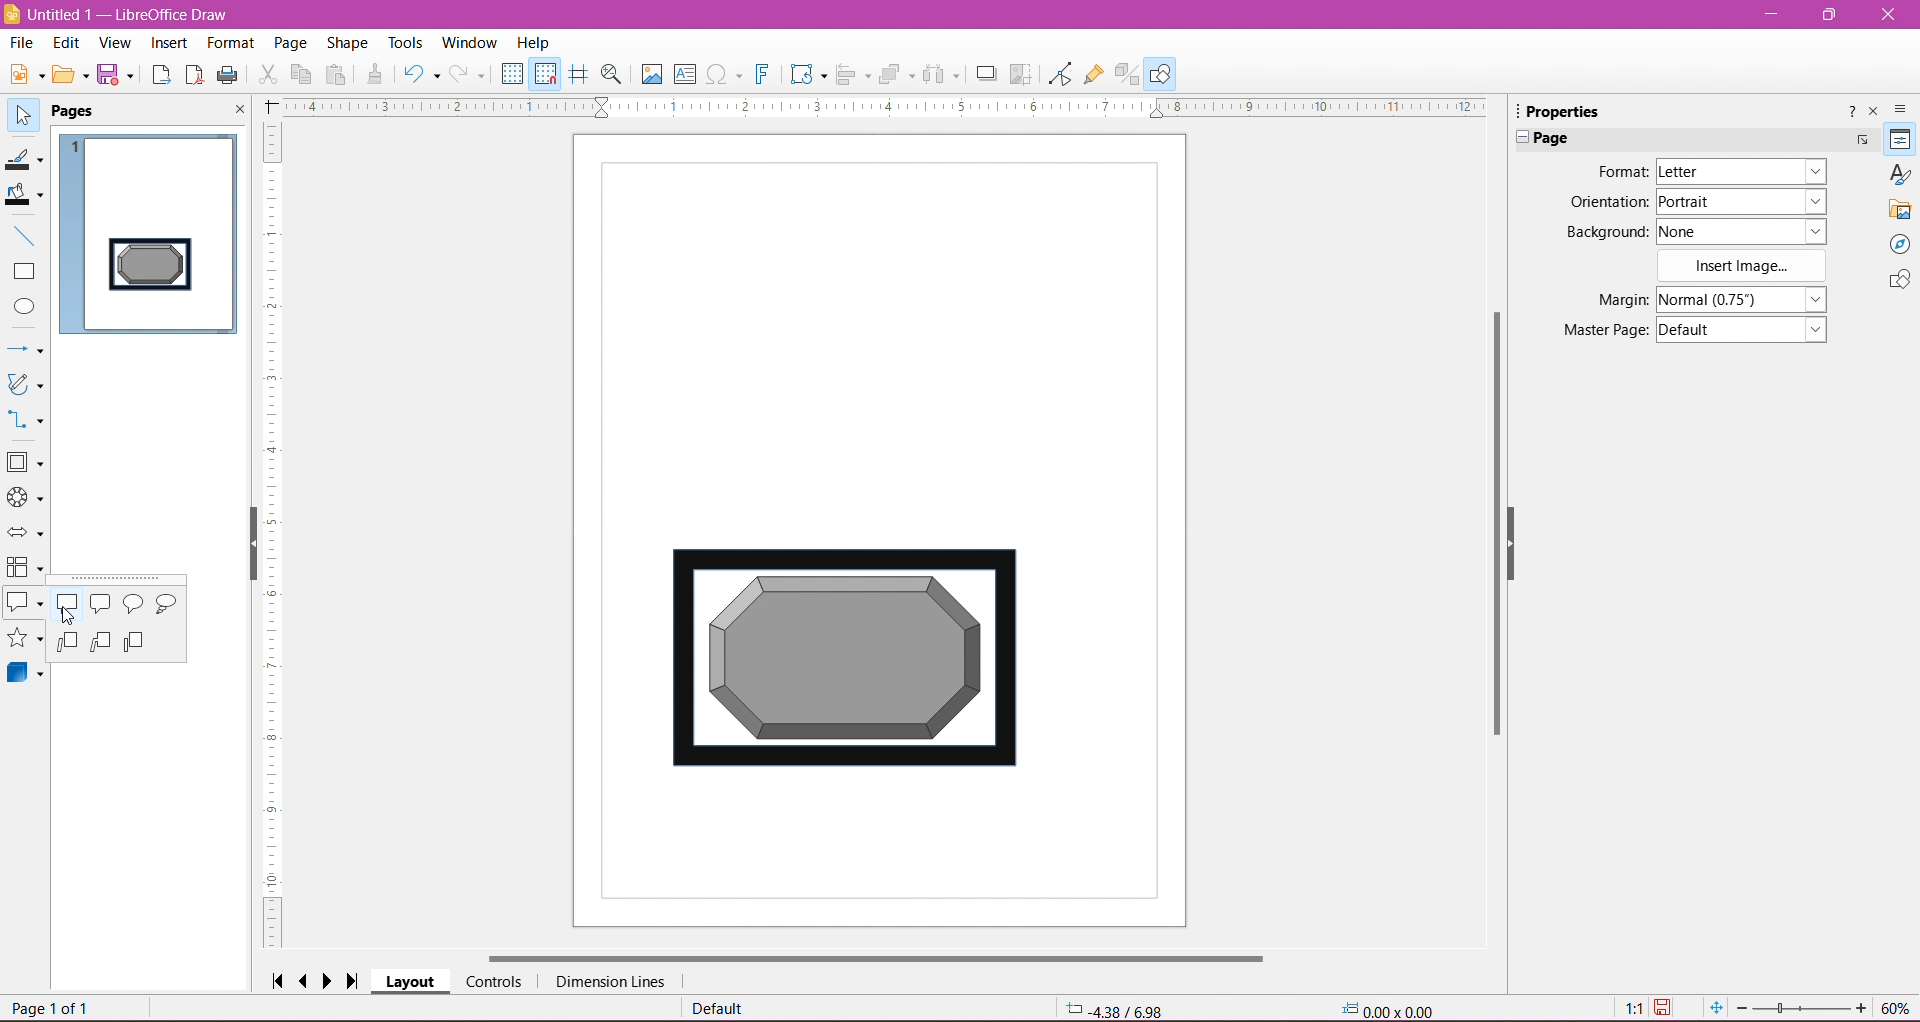  What do you see at coordinates (70, 618) in the screenshot?
I see `cursor` at bounding box center [70, 618].